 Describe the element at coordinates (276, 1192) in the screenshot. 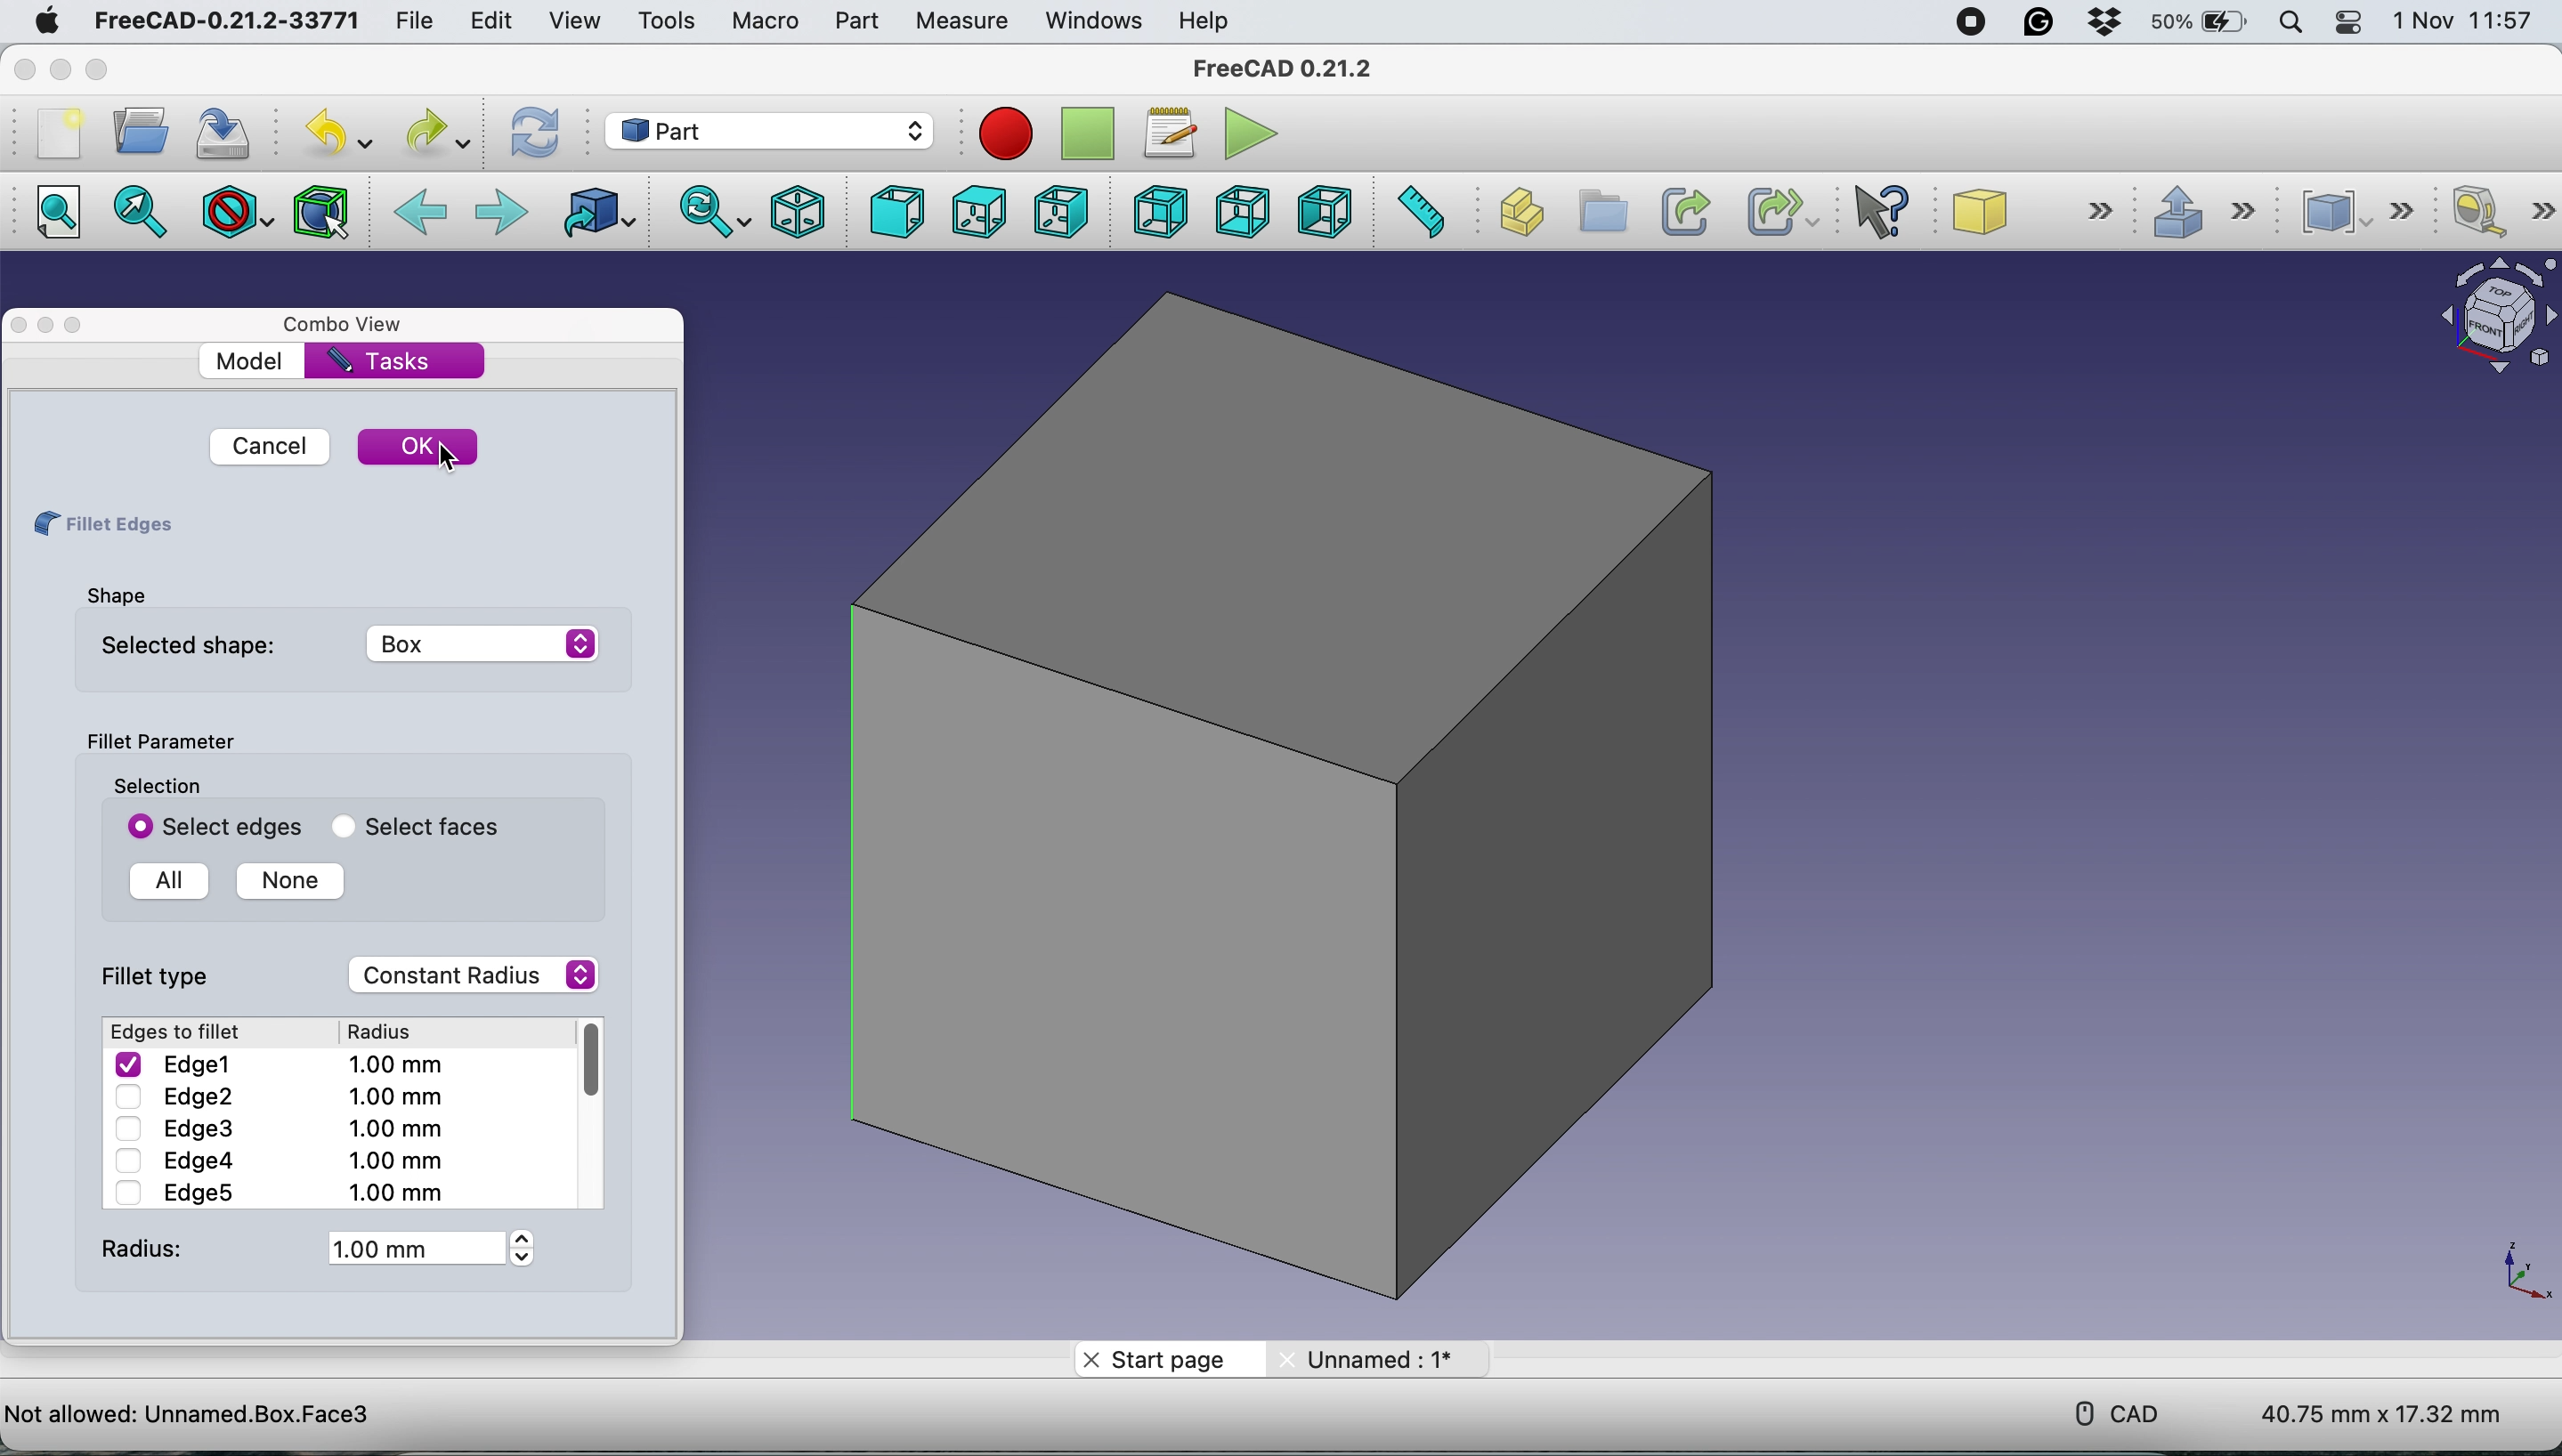

I see `Edge5` at that location.